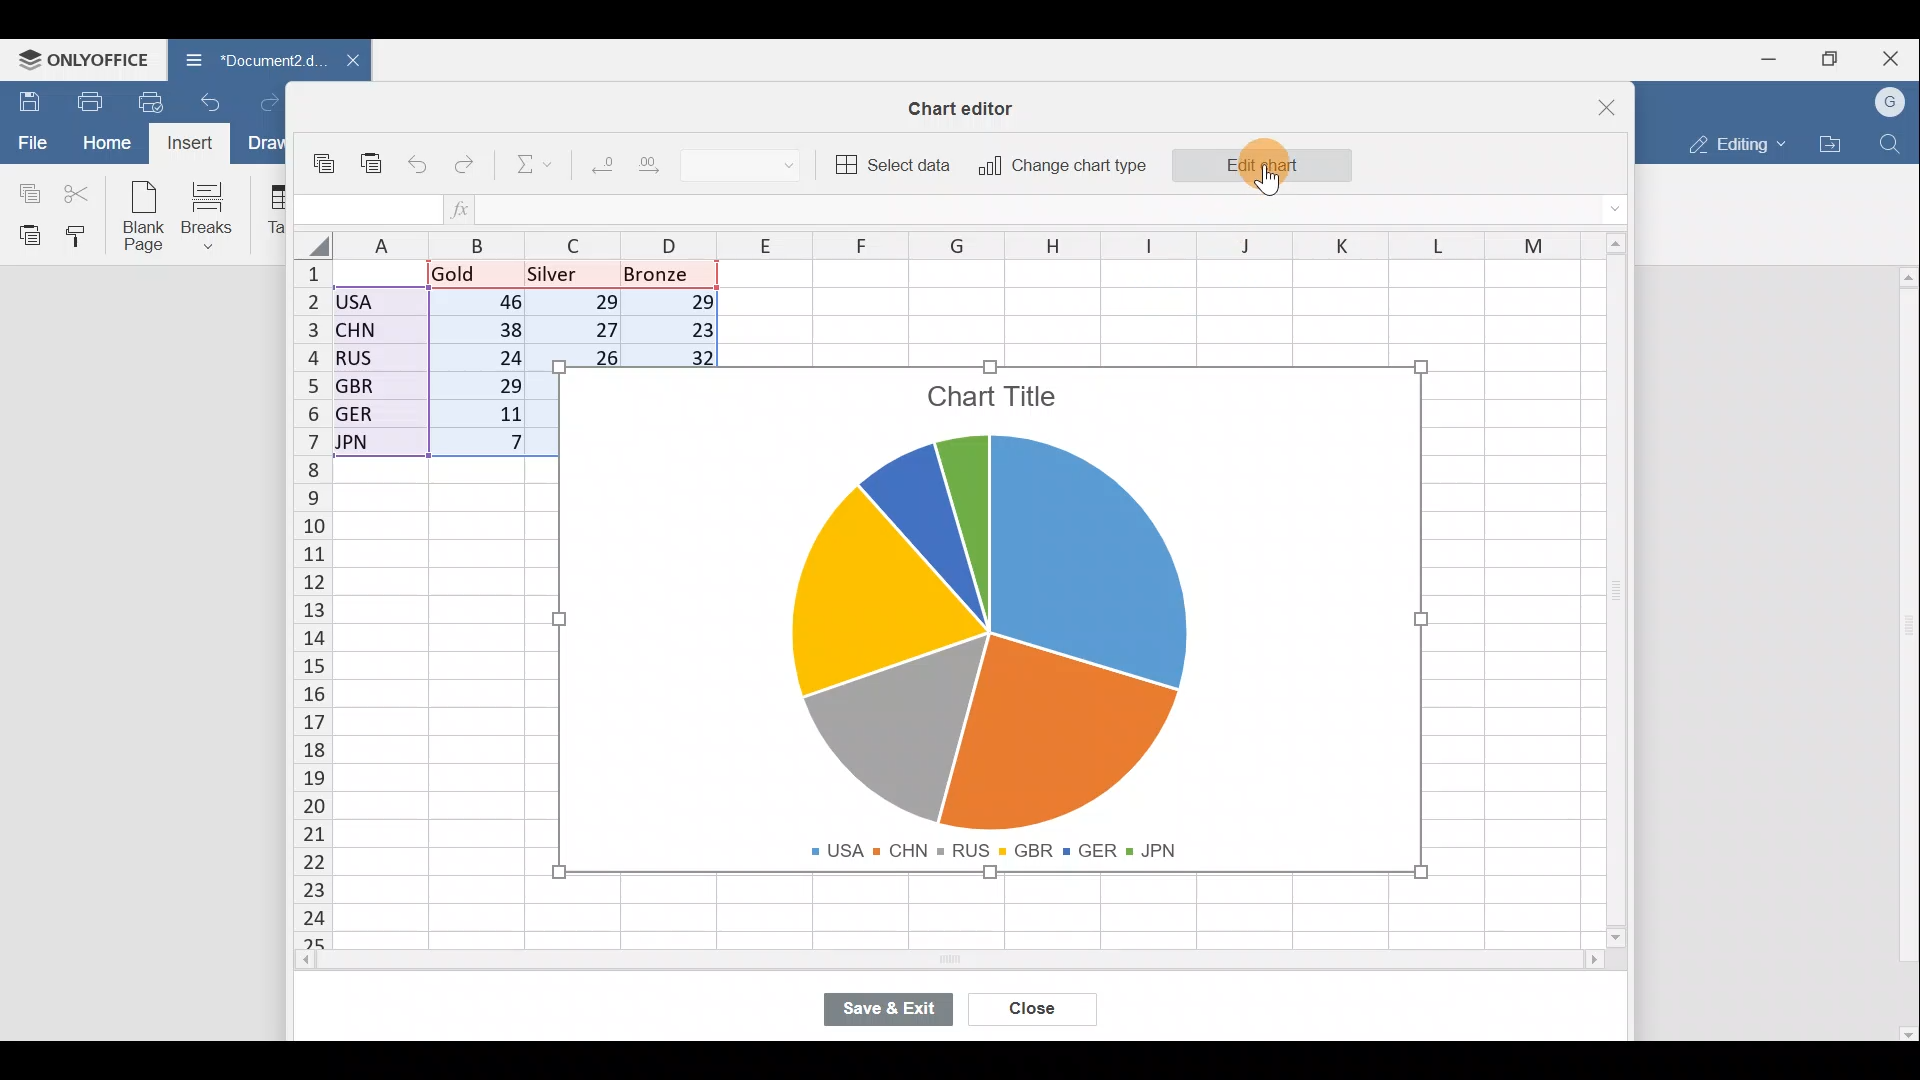 The image size is (1920, 1080). What do you see at coordinates (1838, 57) in the screenshot?
I see `Maximize` at bounding box center [1838, 57].